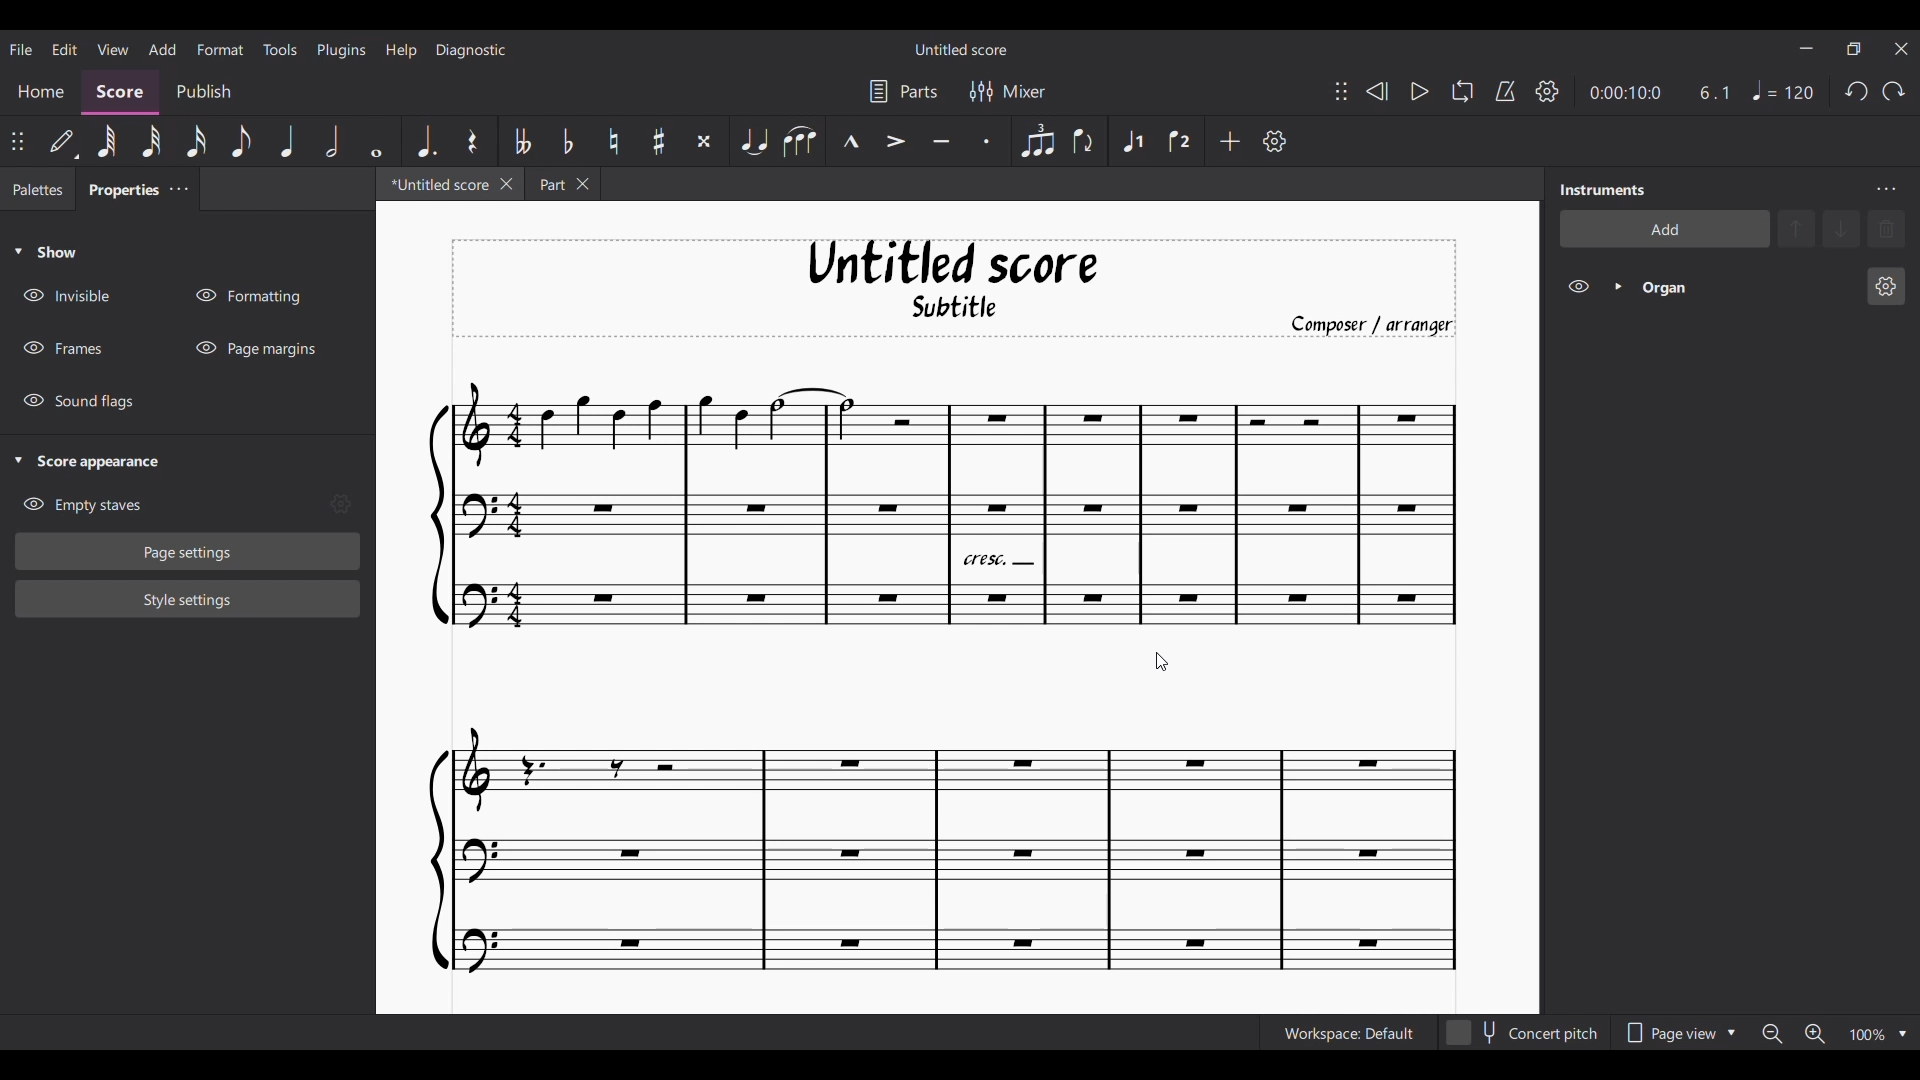 This screenshot has width=1920, height=1080. I want to click on Undo, so click(1856, 91).